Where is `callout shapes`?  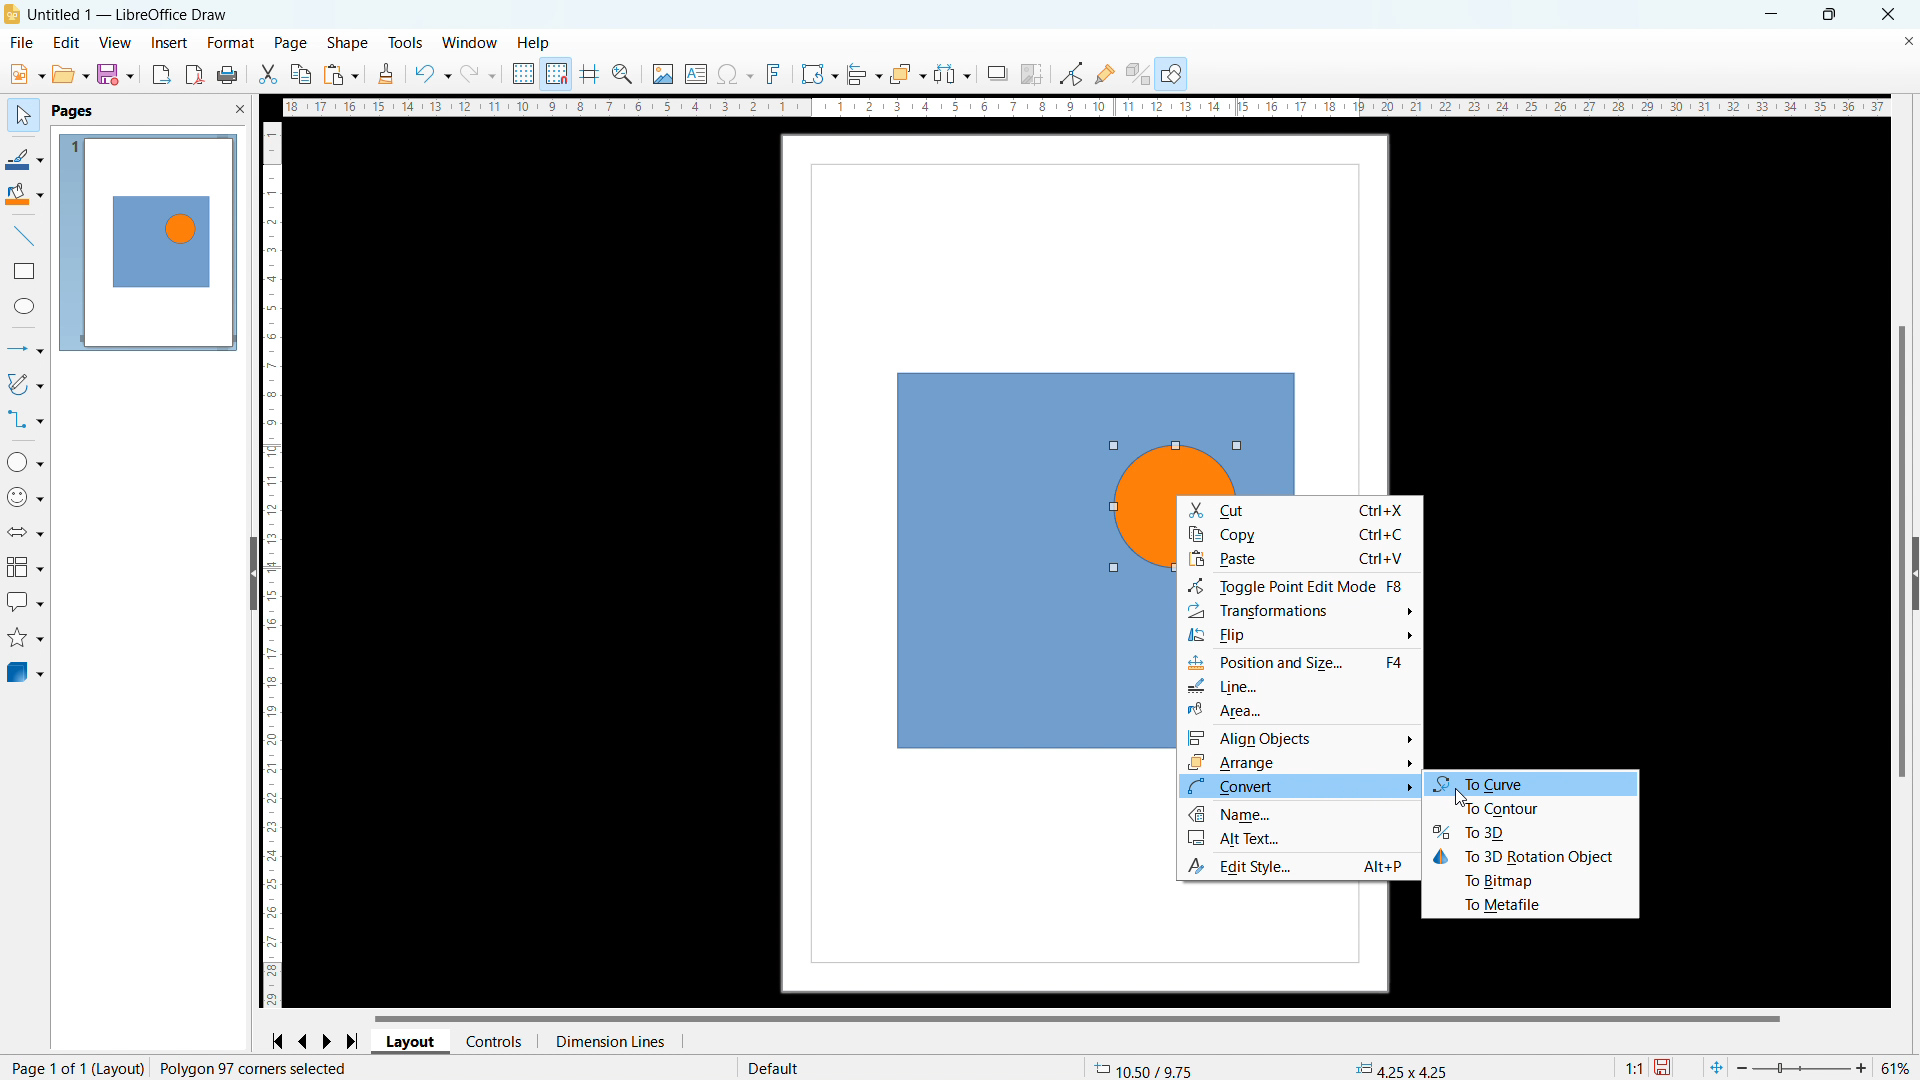 callout shapes is located at coordinates (25, 600).